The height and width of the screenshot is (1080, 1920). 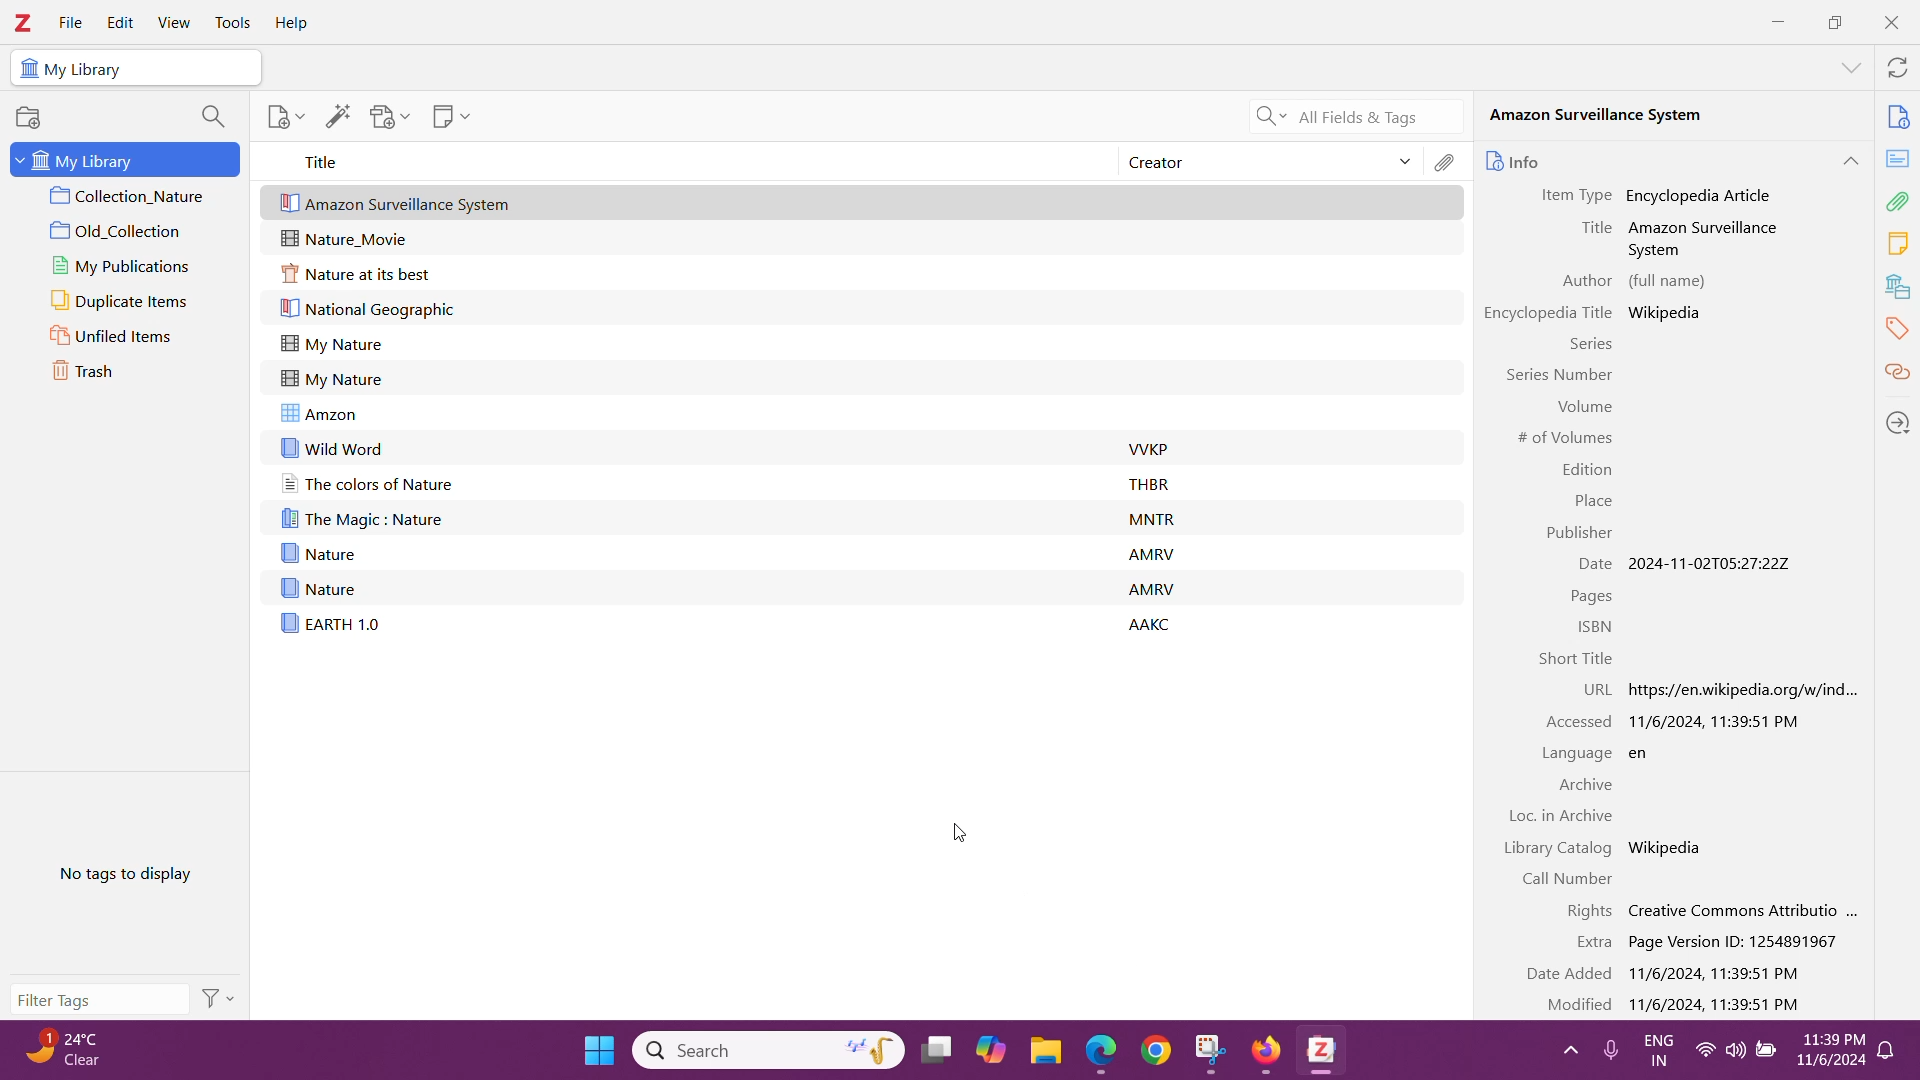 I want to click on My Nature, so click(x=331, y=377).